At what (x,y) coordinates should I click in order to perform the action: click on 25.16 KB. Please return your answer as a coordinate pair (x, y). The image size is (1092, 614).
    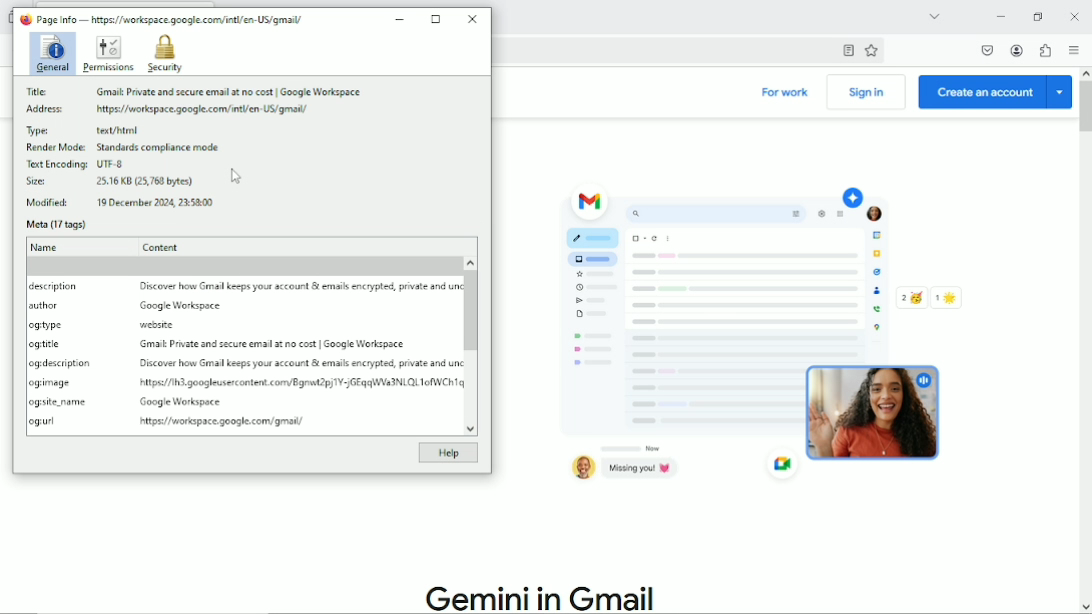
    Looking at the image, I should click on (145, 181).